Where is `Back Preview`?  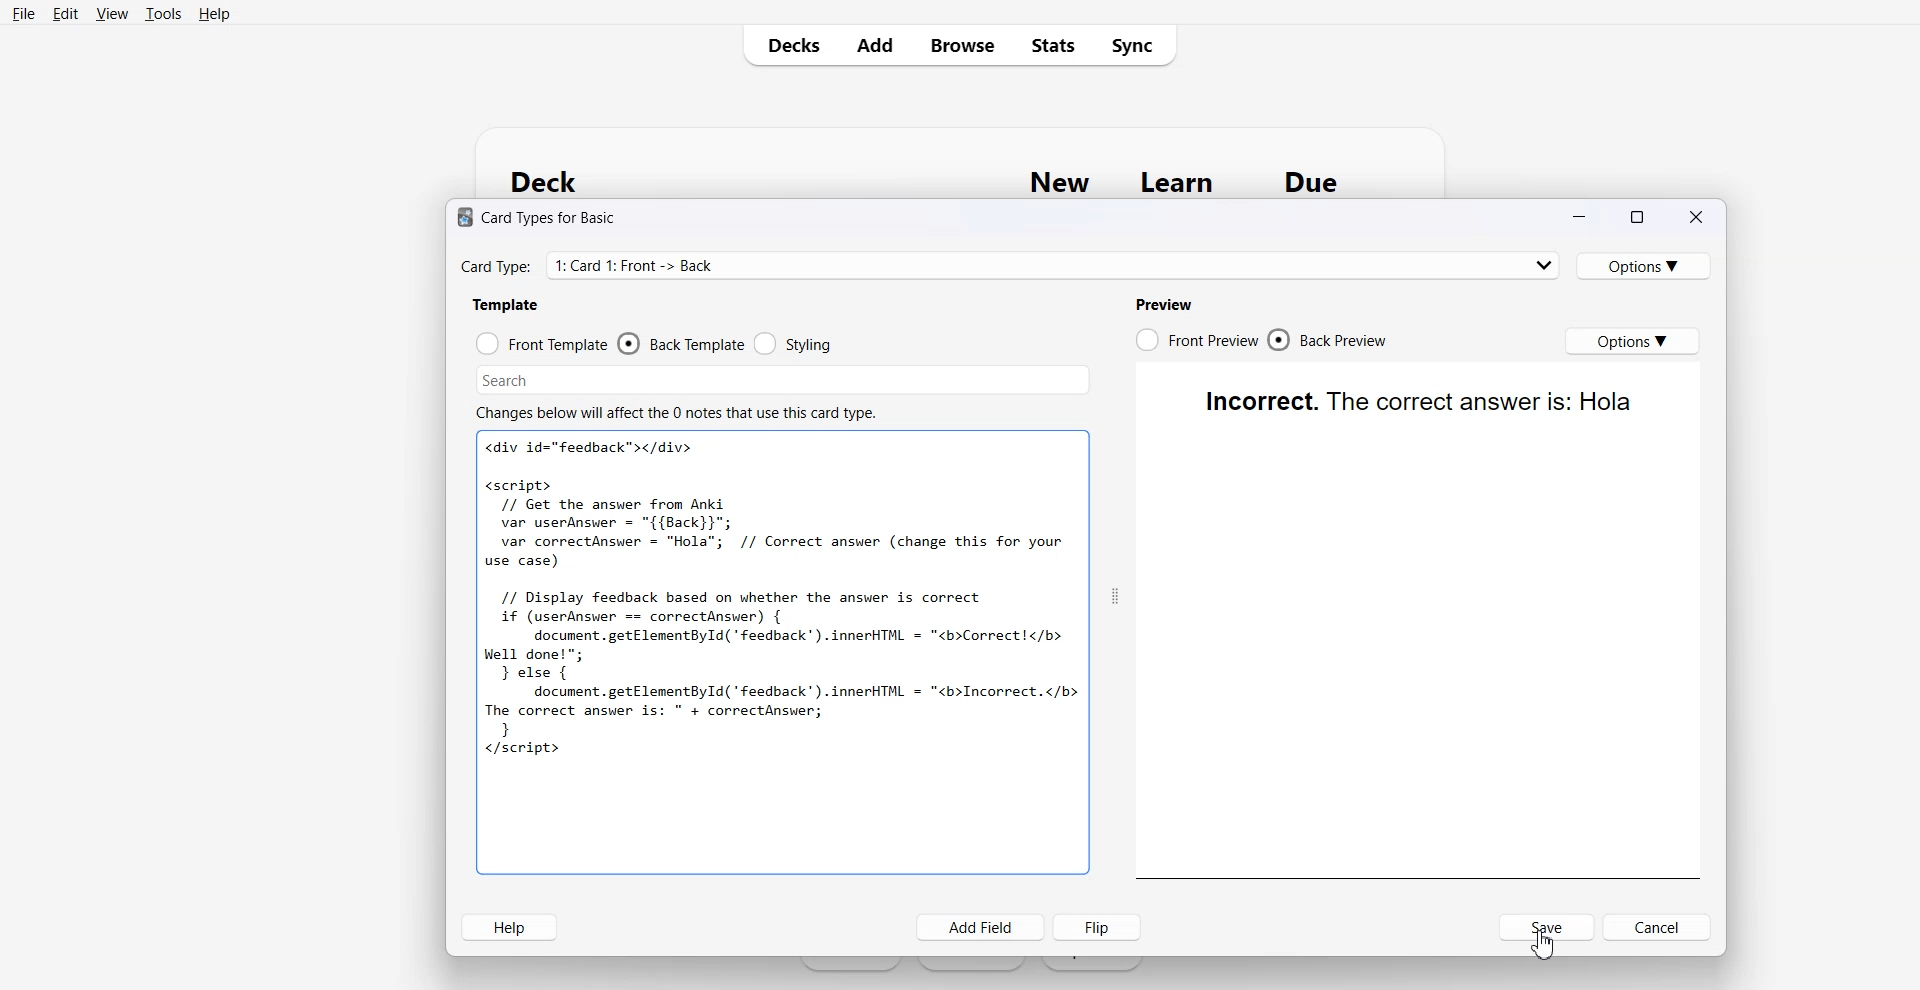 Back Preview is located at coordinates (1330, 336).